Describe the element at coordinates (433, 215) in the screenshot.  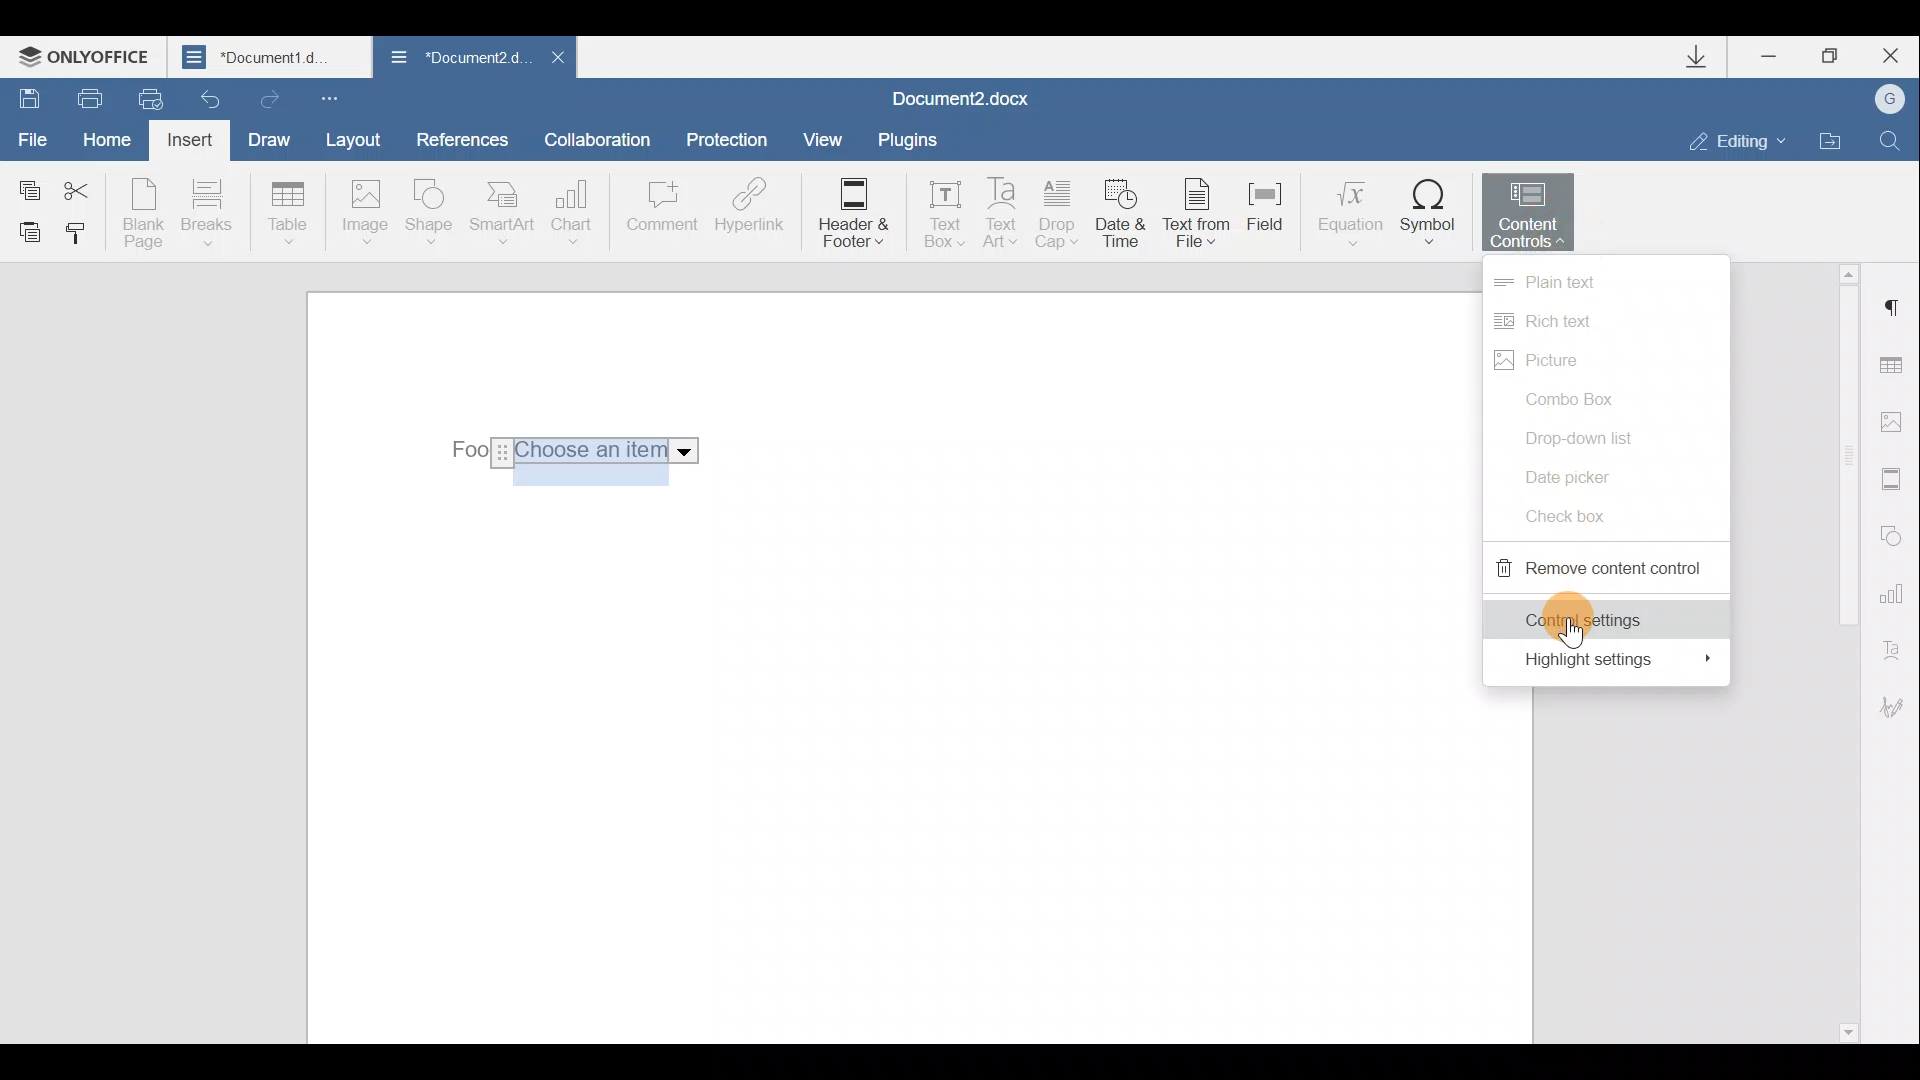
I see `Shape` at that location.